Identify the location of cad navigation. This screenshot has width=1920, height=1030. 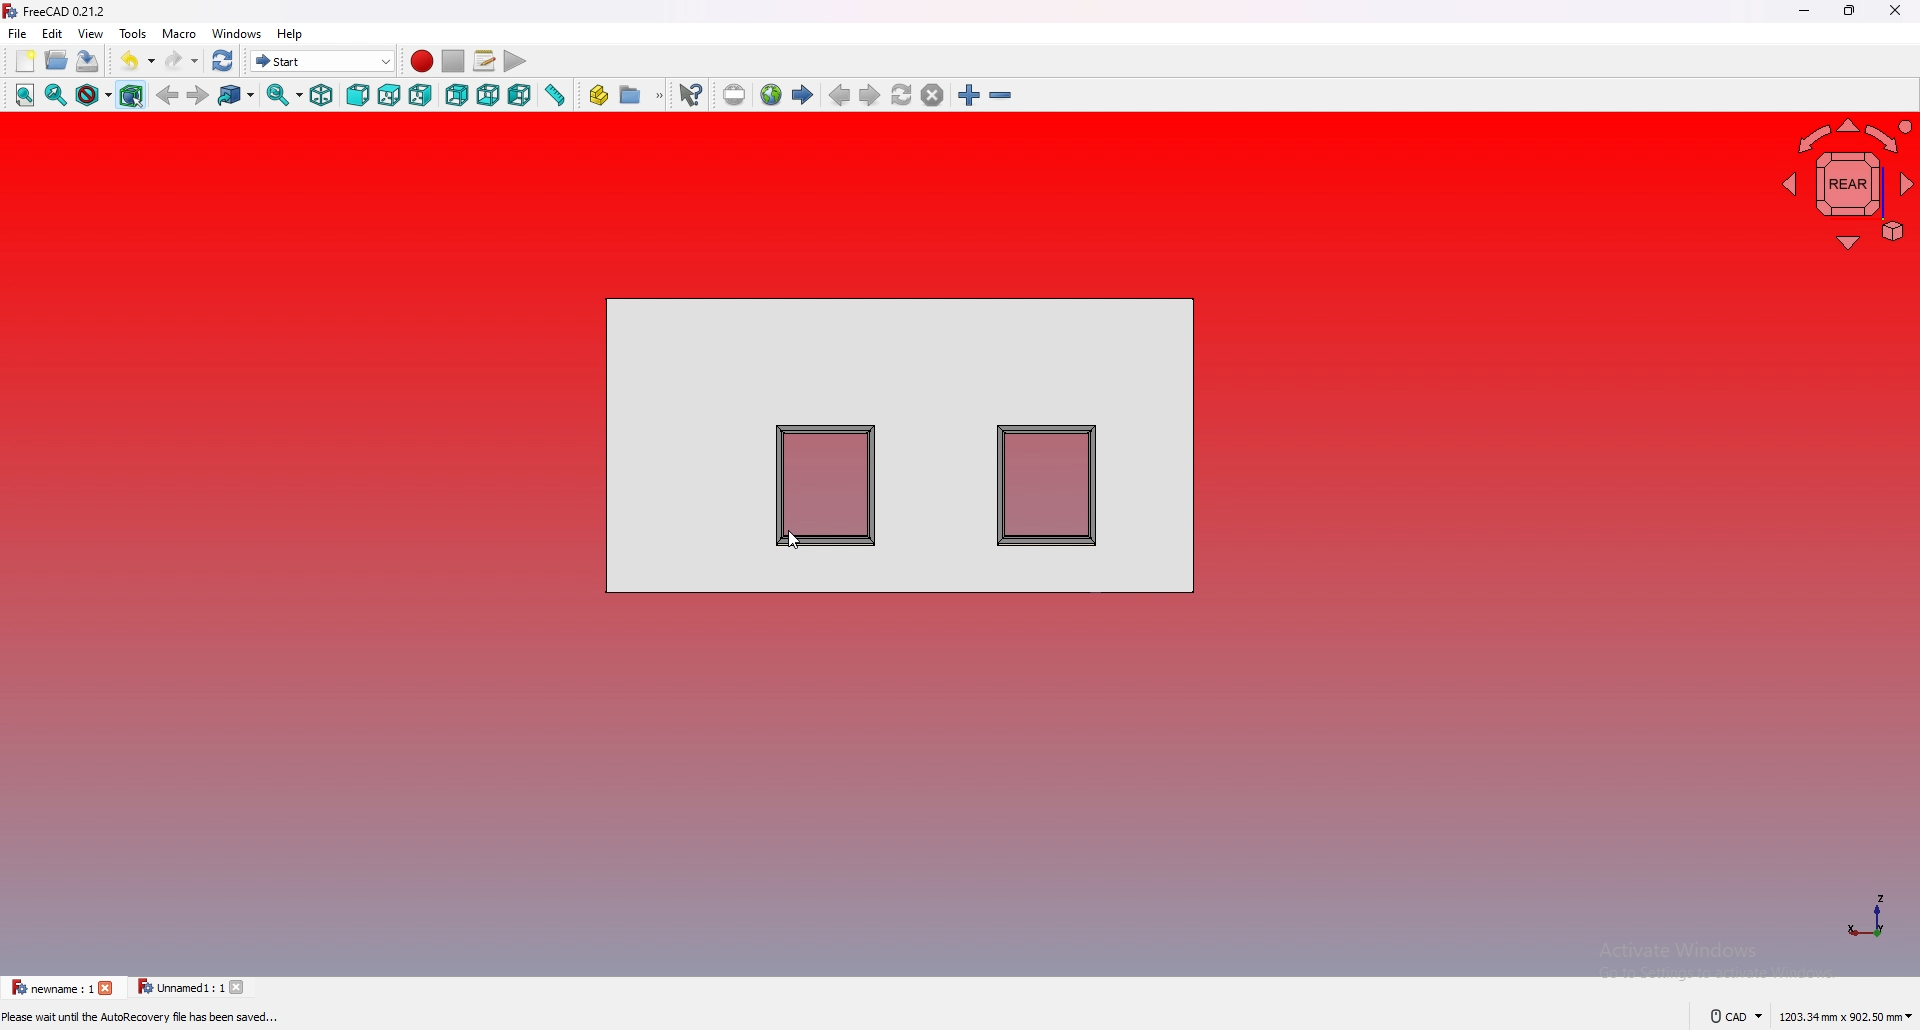
(1736, 1015).